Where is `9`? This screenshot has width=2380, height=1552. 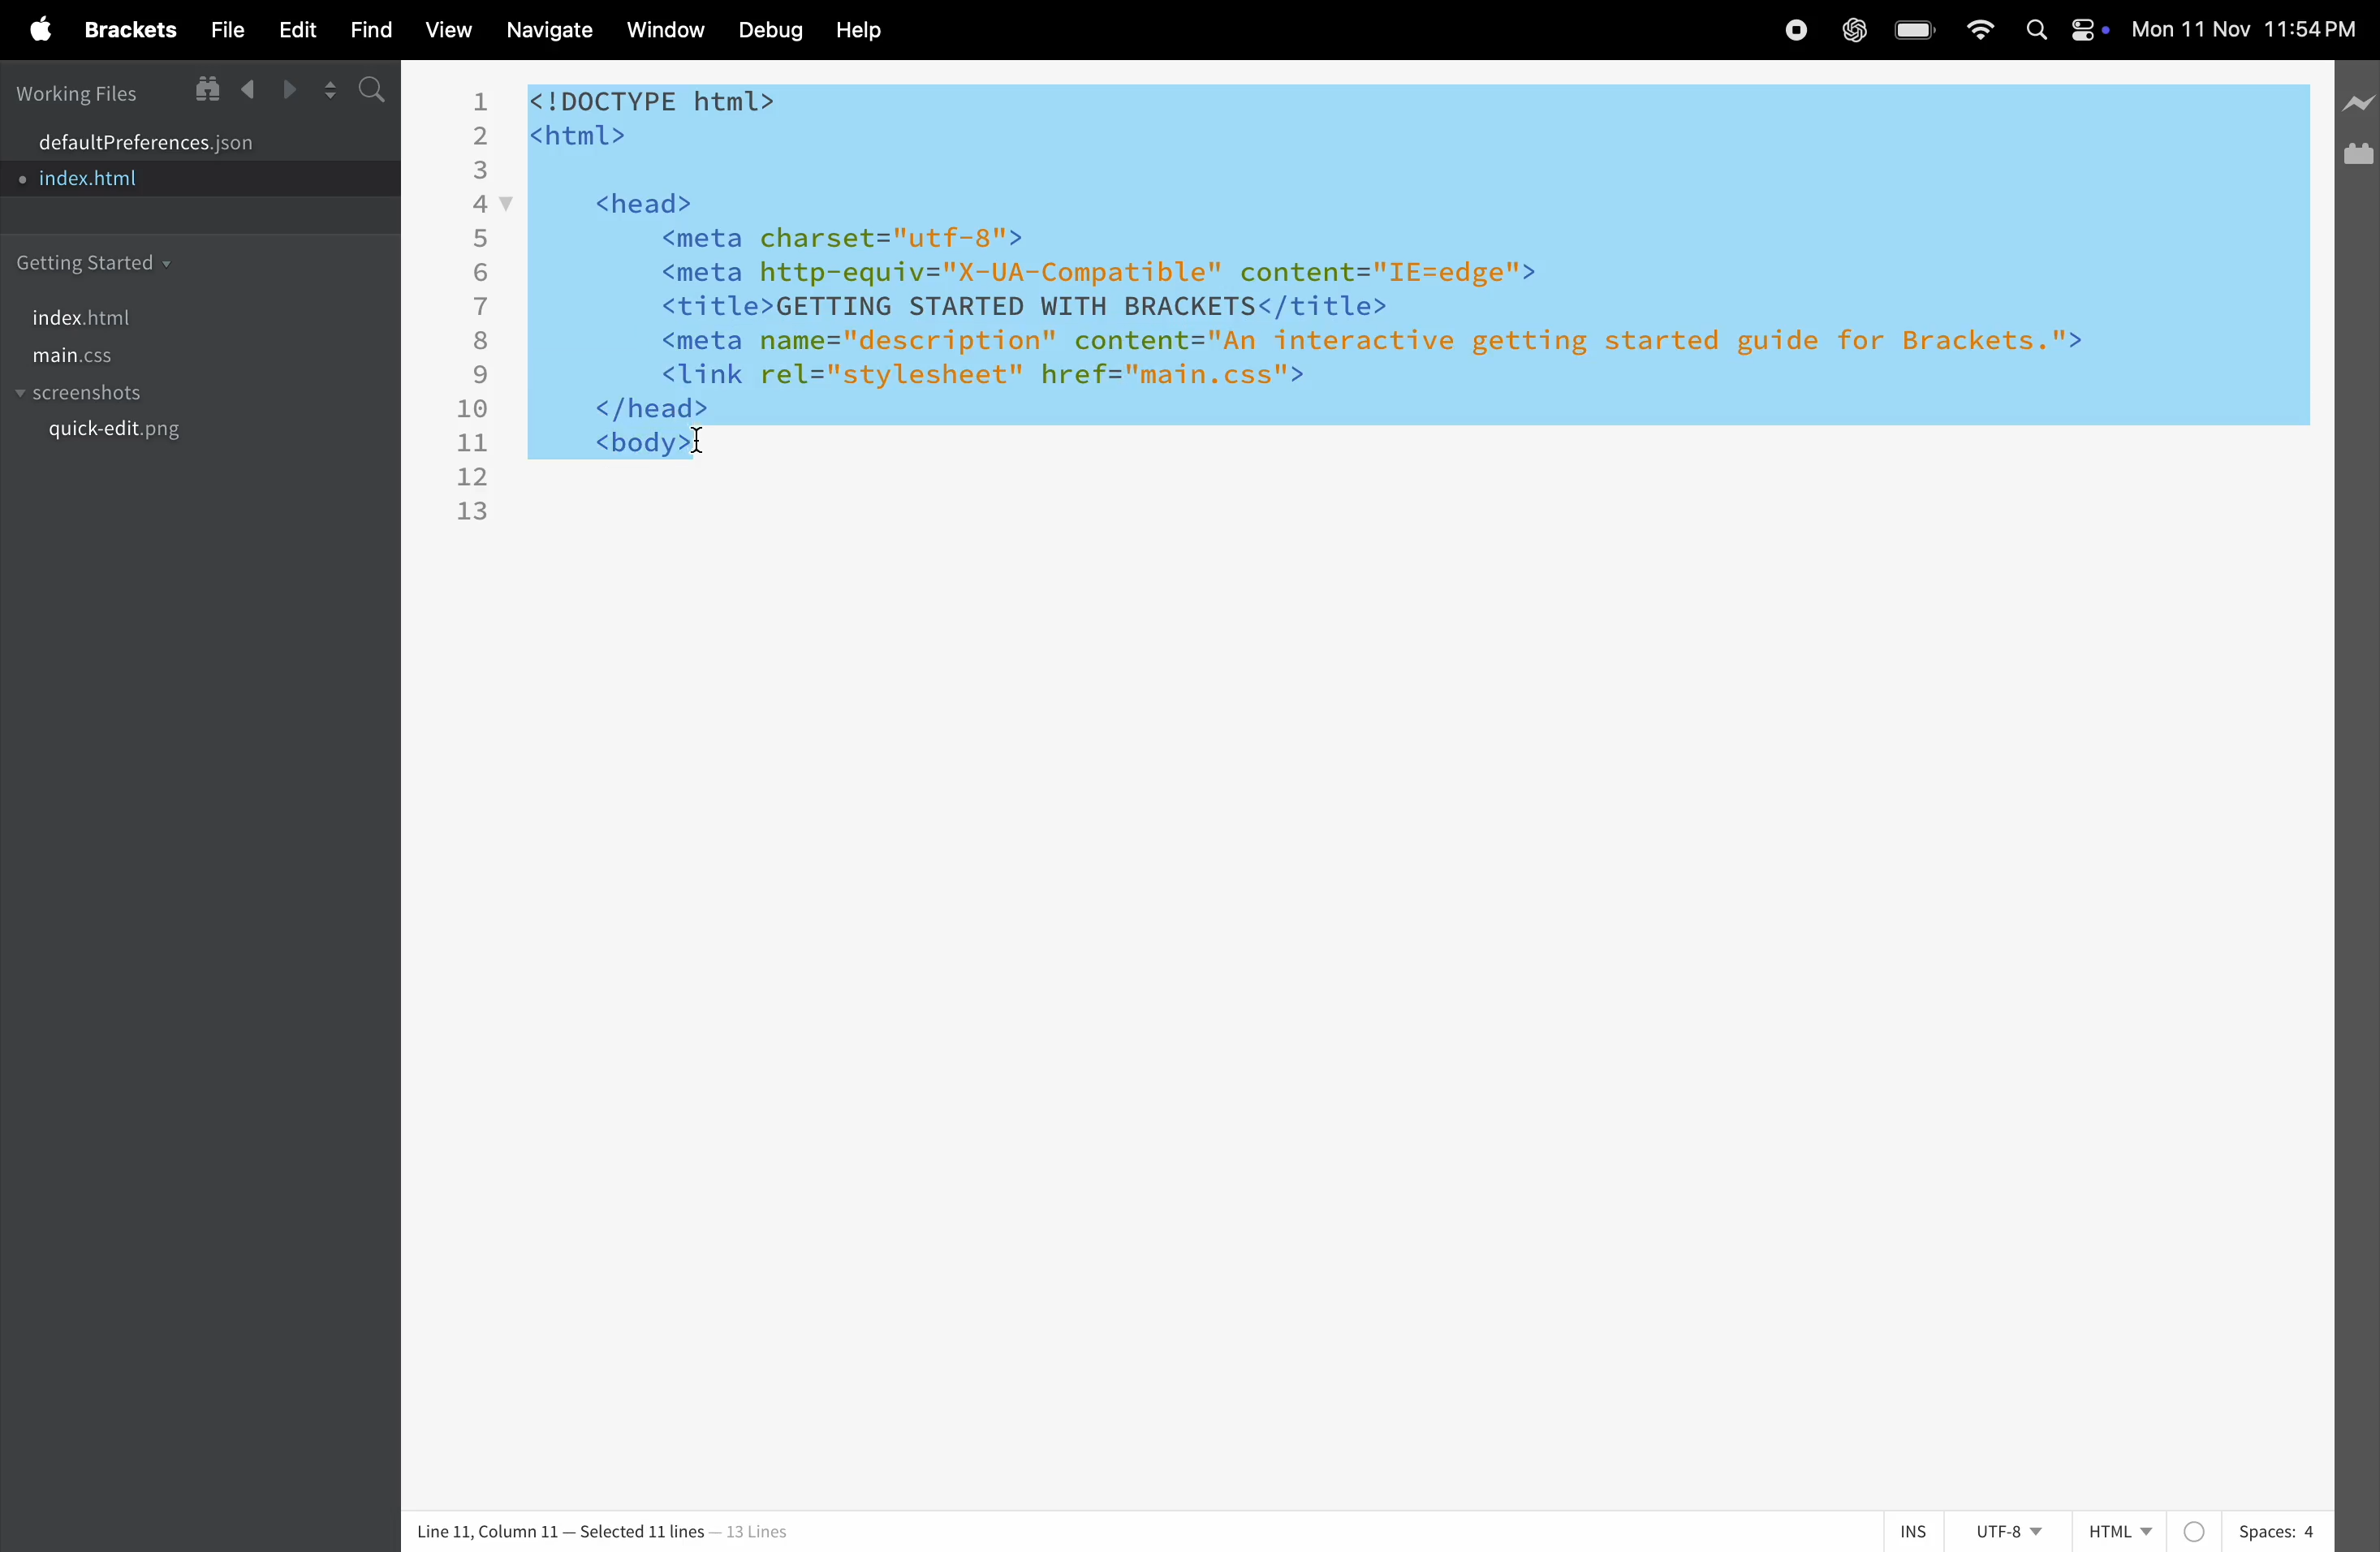
9 is located at coordinates (482, 377).